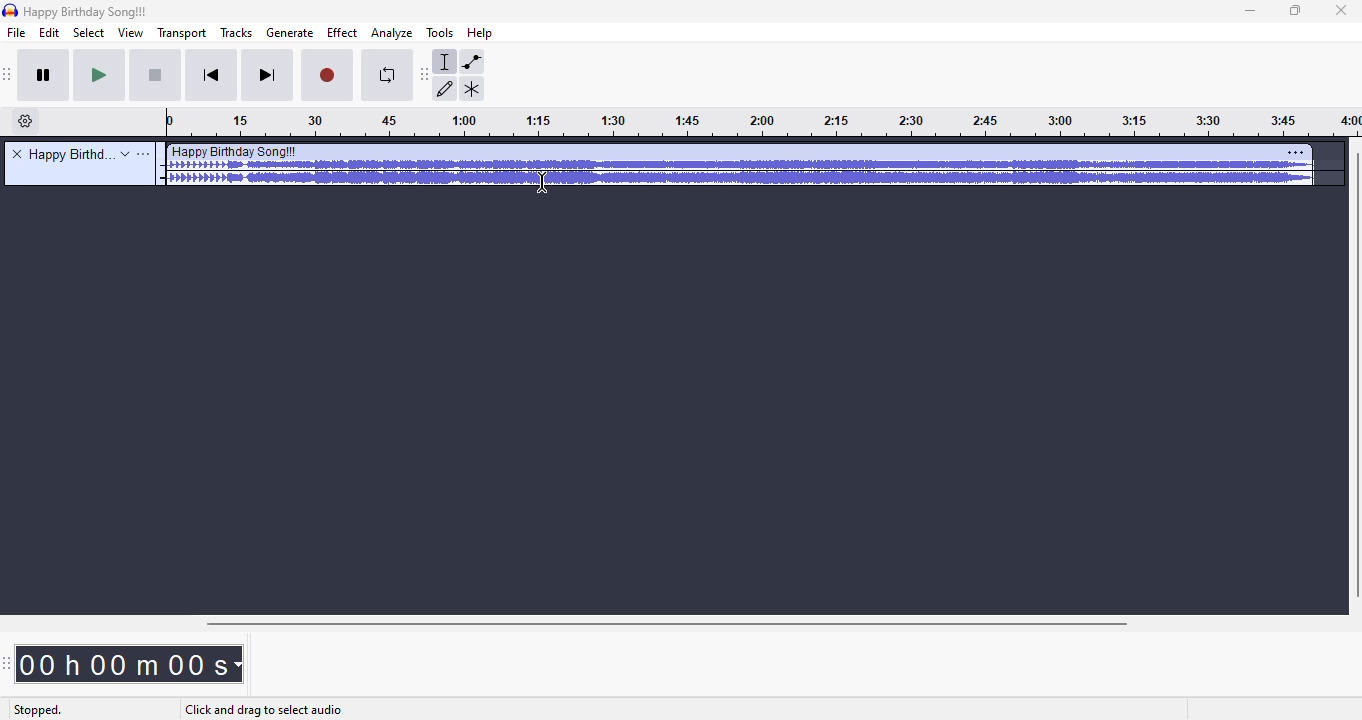 Image resolution: width=1362 pixels, height=720 pixels. Describe the element at coordinates (472, 87) in the screenshot. I see `multi-tool` at that location.